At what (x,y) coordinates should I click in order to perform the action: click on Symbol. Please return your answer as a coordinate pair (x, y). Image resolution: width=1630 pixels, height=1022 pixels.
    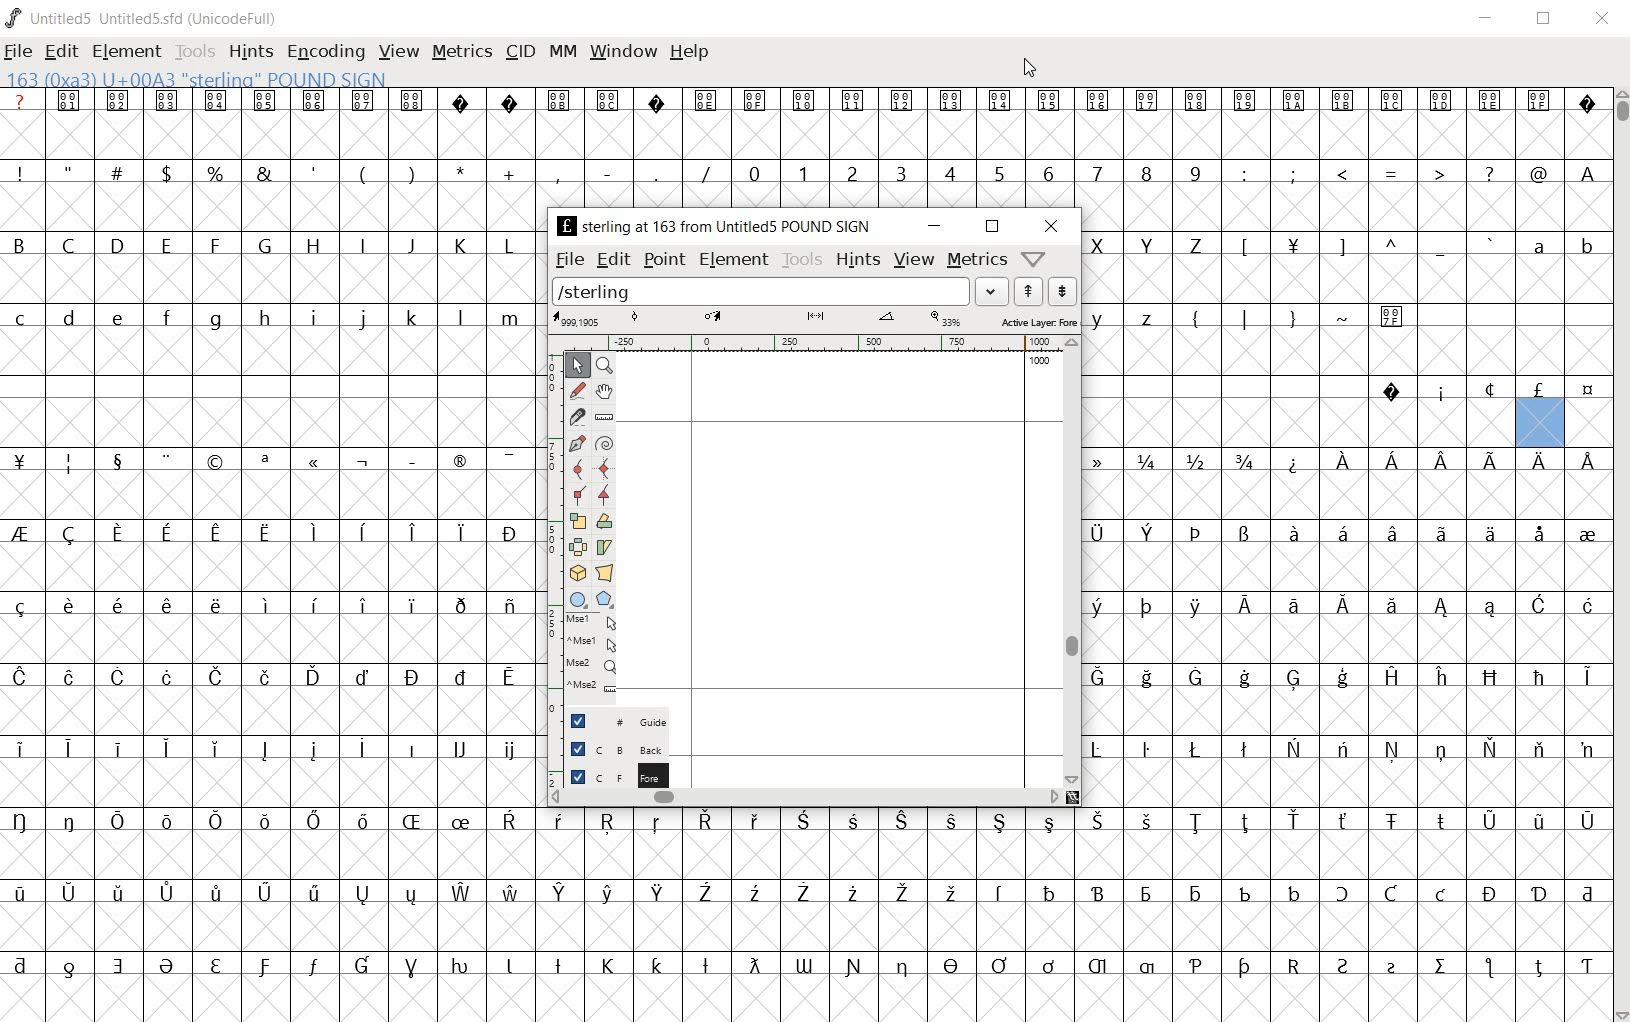
    Looking at the image, I should click on (1103, 533).